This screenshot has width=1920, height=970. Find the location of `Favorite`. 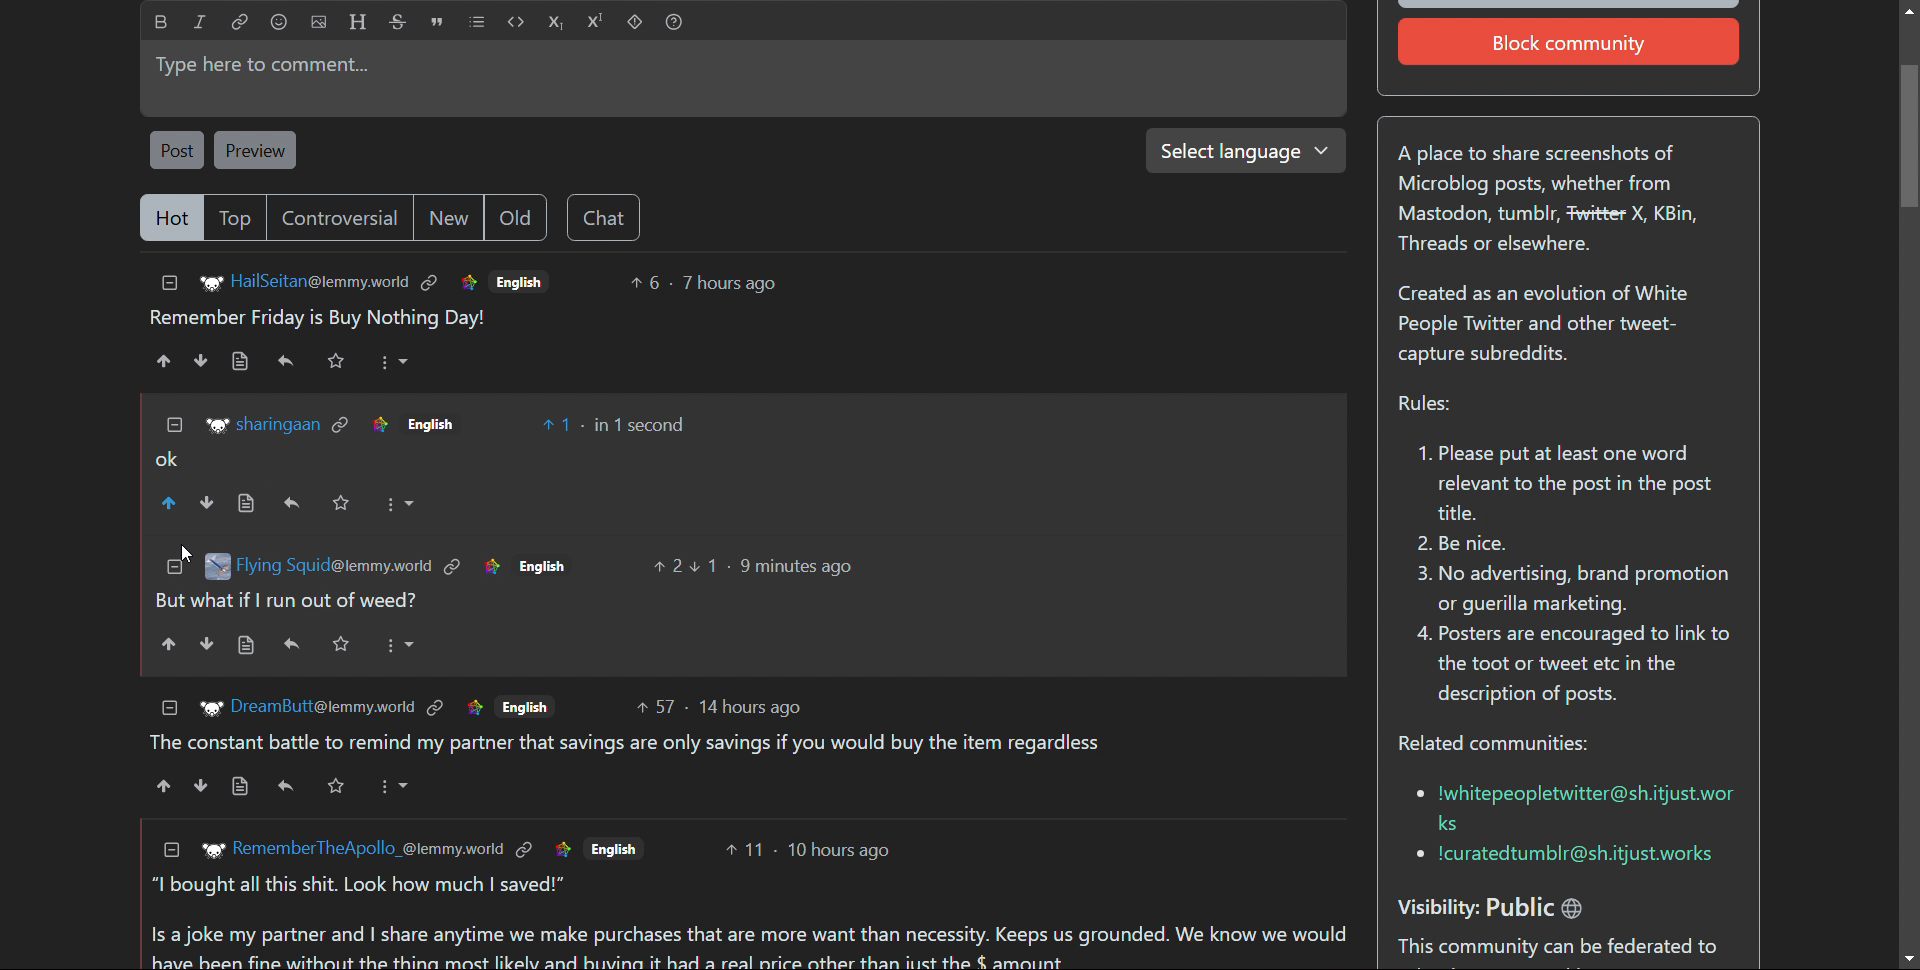

Favorite is located at coordinates (338, 360).